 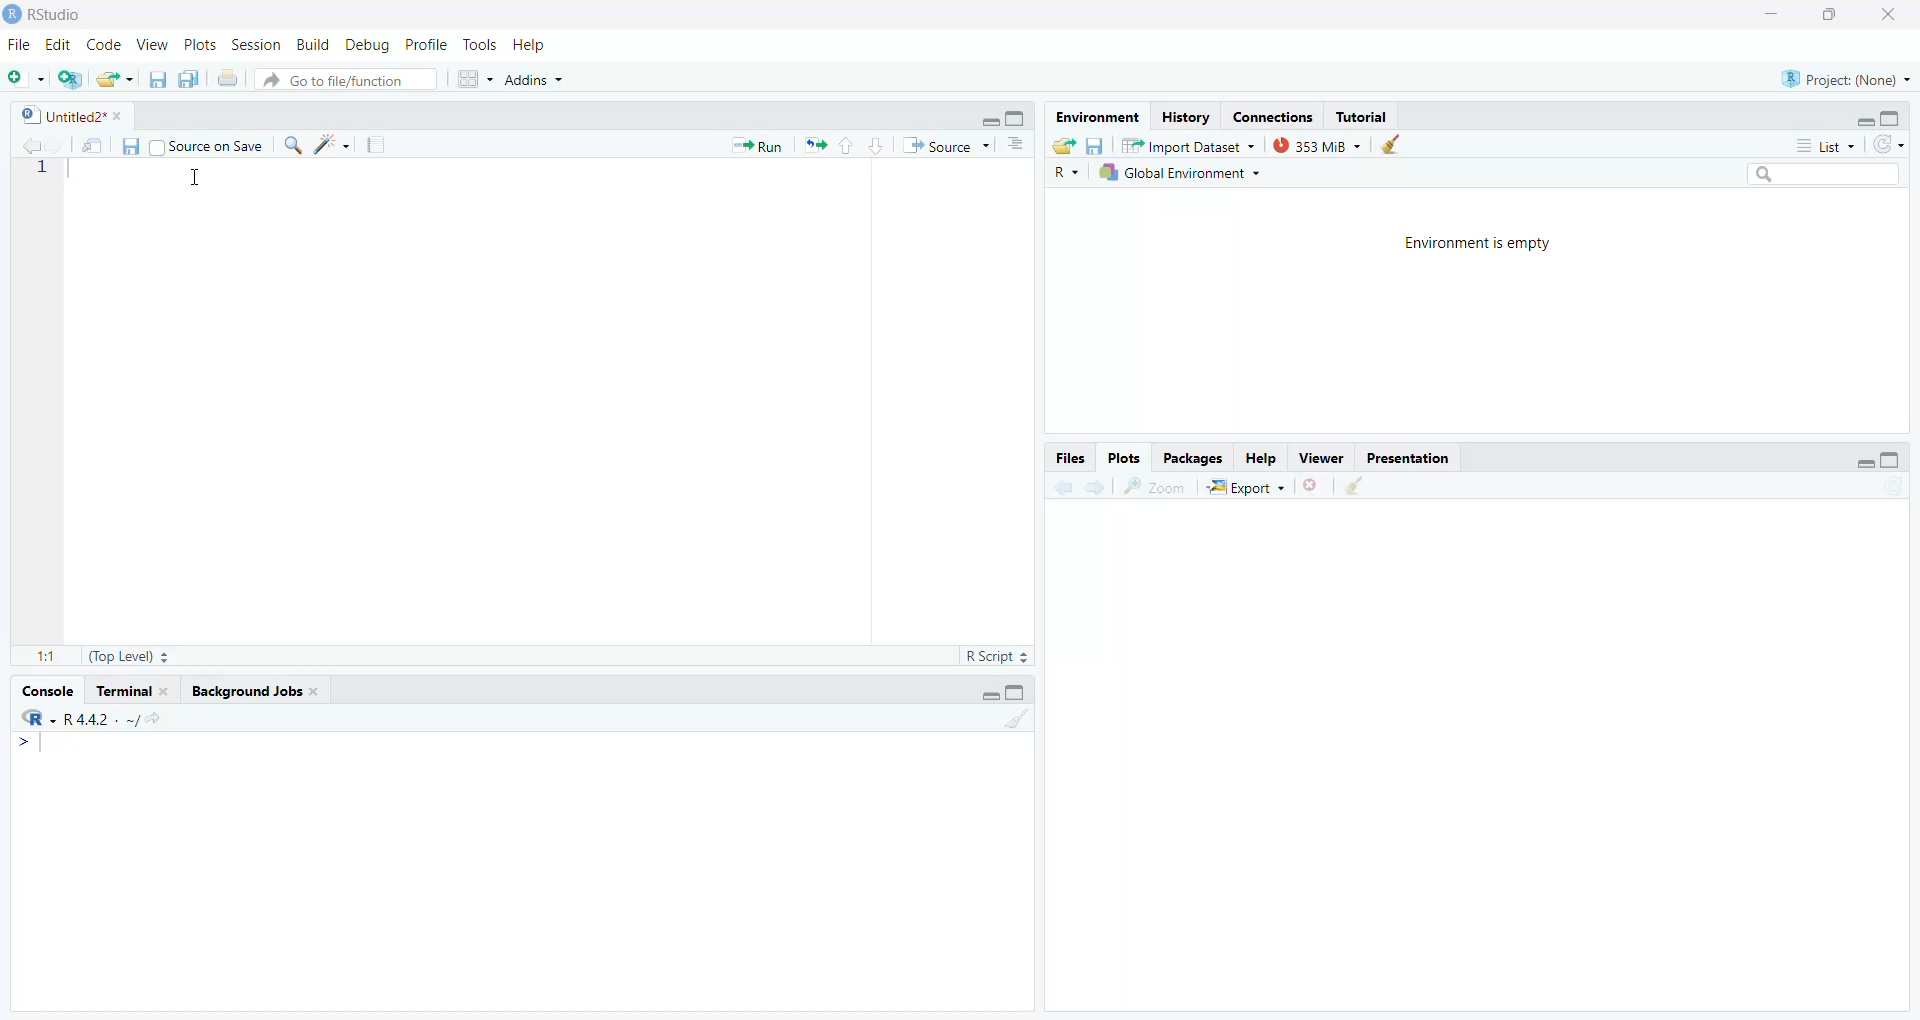 I want to click on  RStudio, so click(x=48, y=13).